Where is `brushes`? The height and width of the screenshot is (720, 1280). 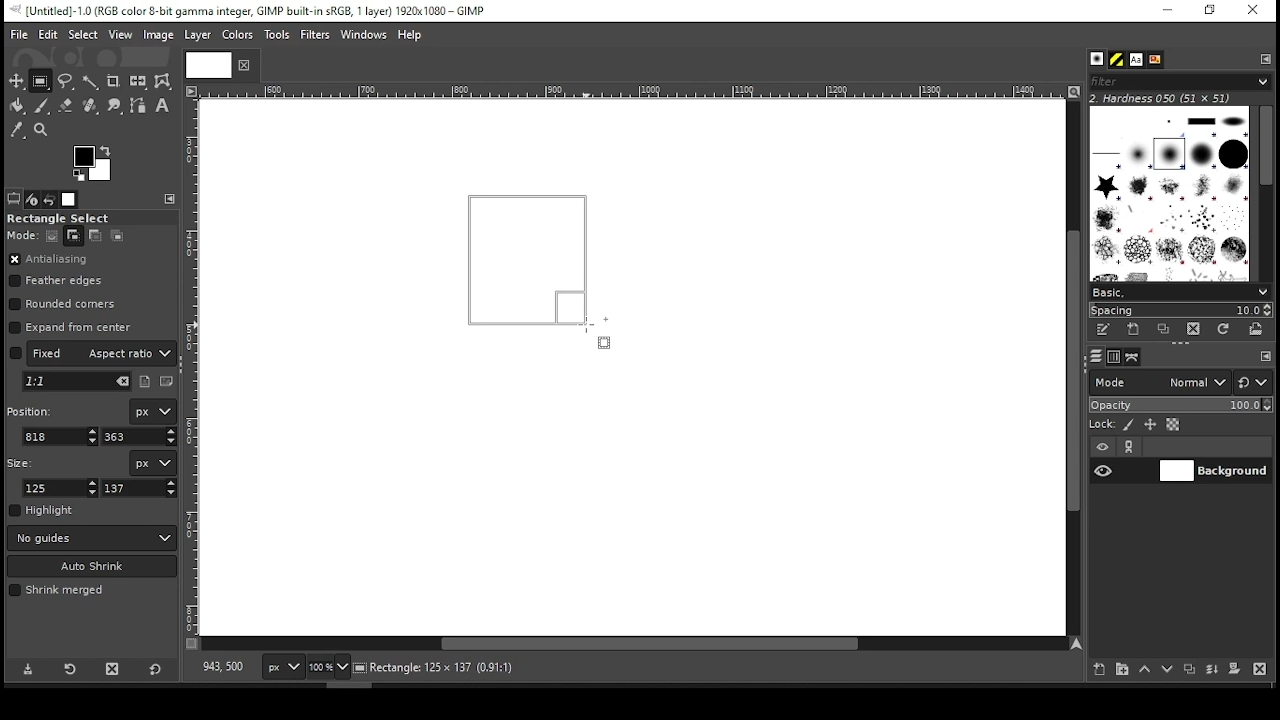
brushes is located at coordinates (1097, 60).